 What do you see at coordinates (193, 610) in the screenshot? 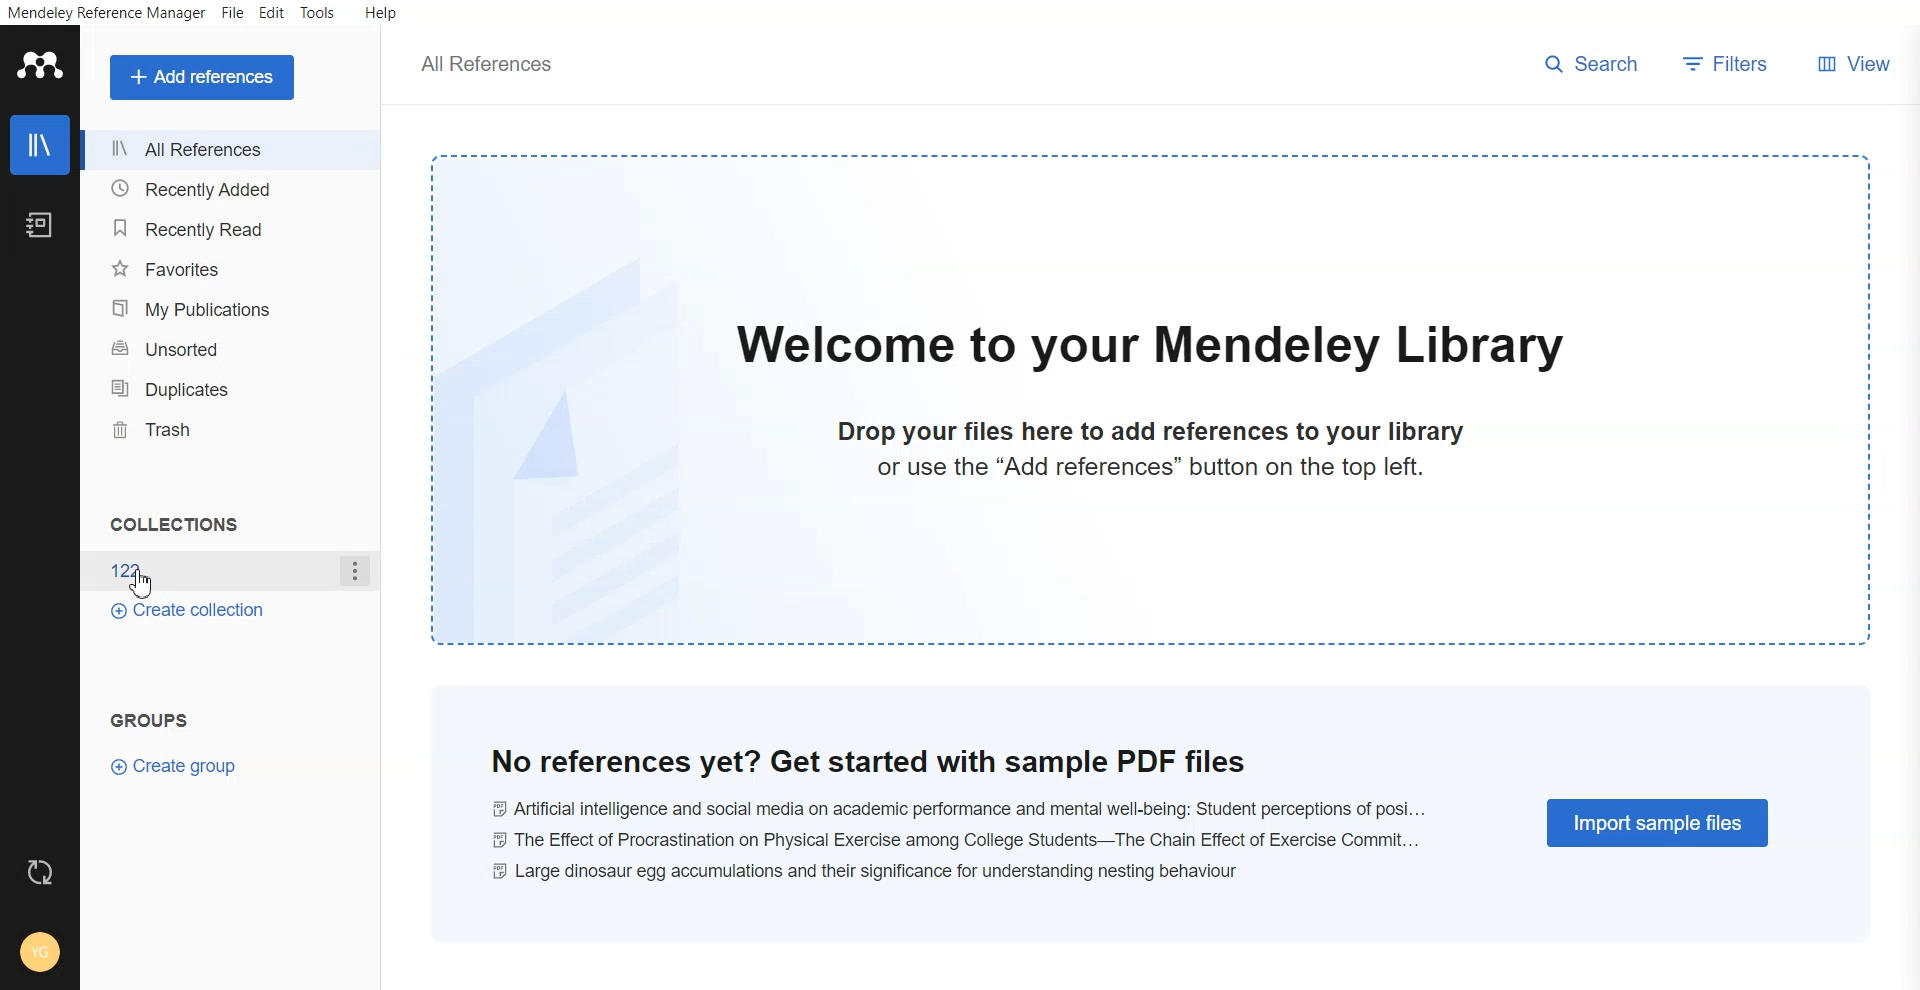
I see `Create collections` at bounding box center [193, 610].